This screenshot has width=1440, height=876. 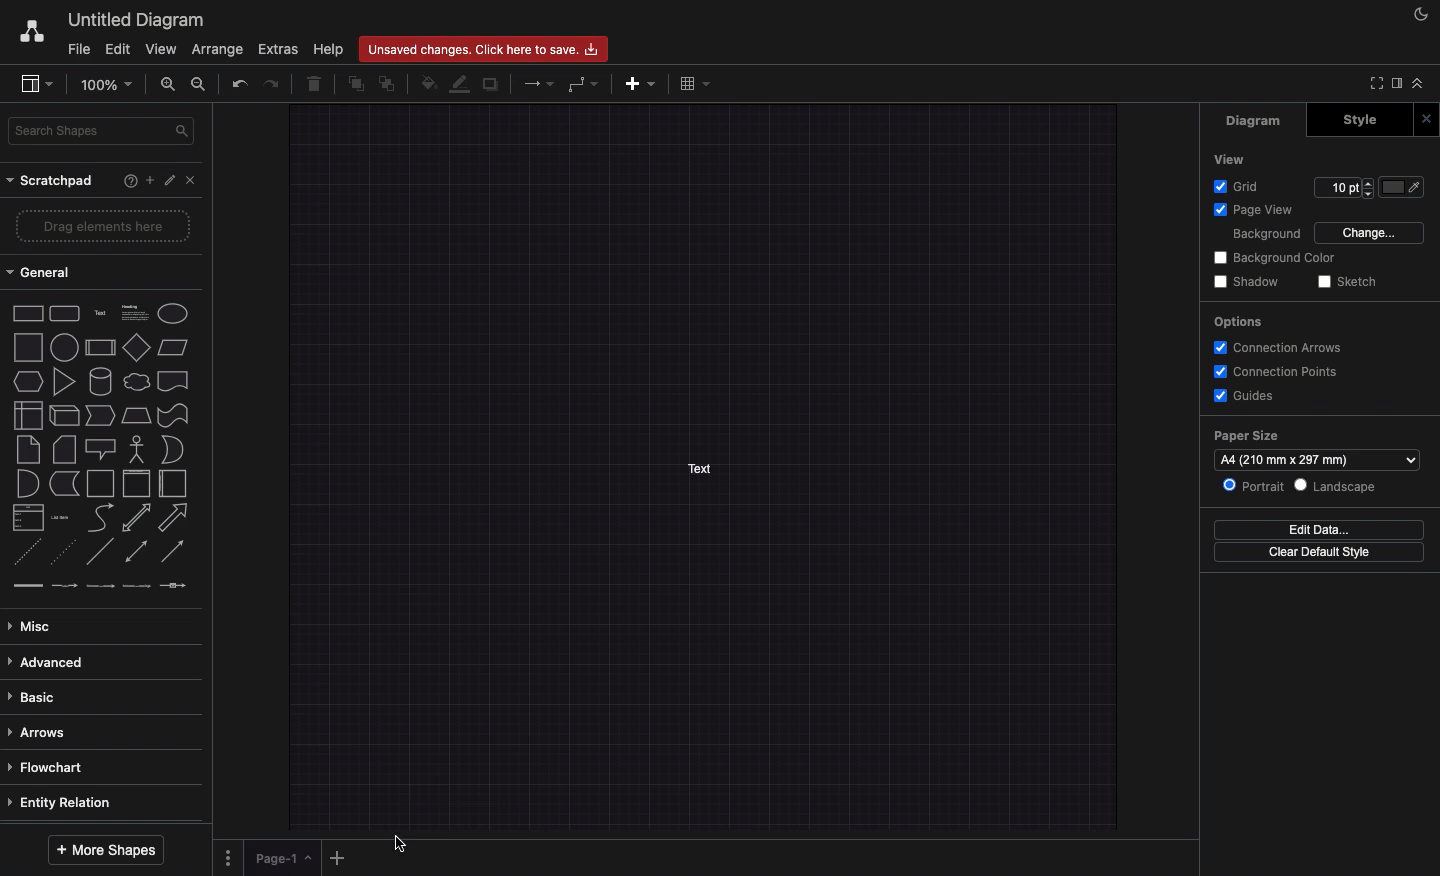 What do you see at coordinates (193, 183) in the screenshot?
I see `Close` at bounding box center [193, 183].